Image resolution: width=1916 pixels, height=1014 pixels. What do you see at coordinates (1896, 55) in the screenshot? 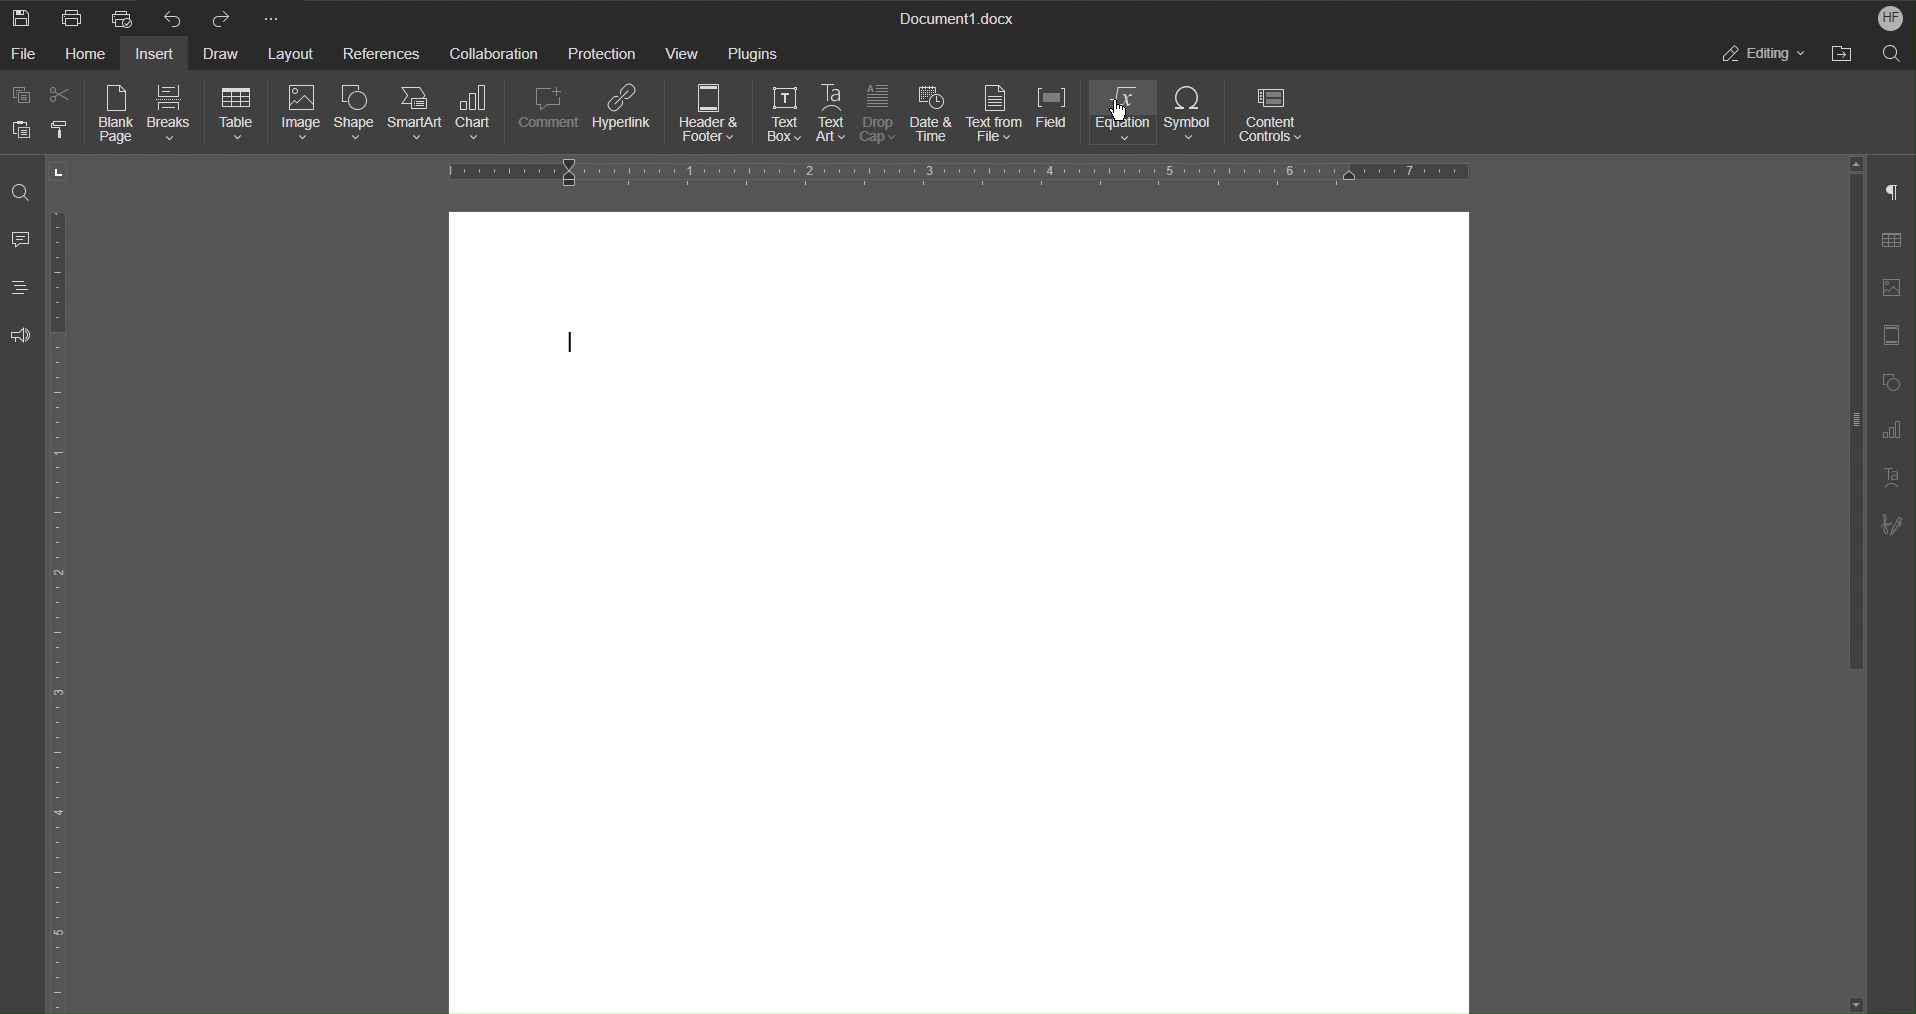
I see `Search` at bounding box center [1896, 55].